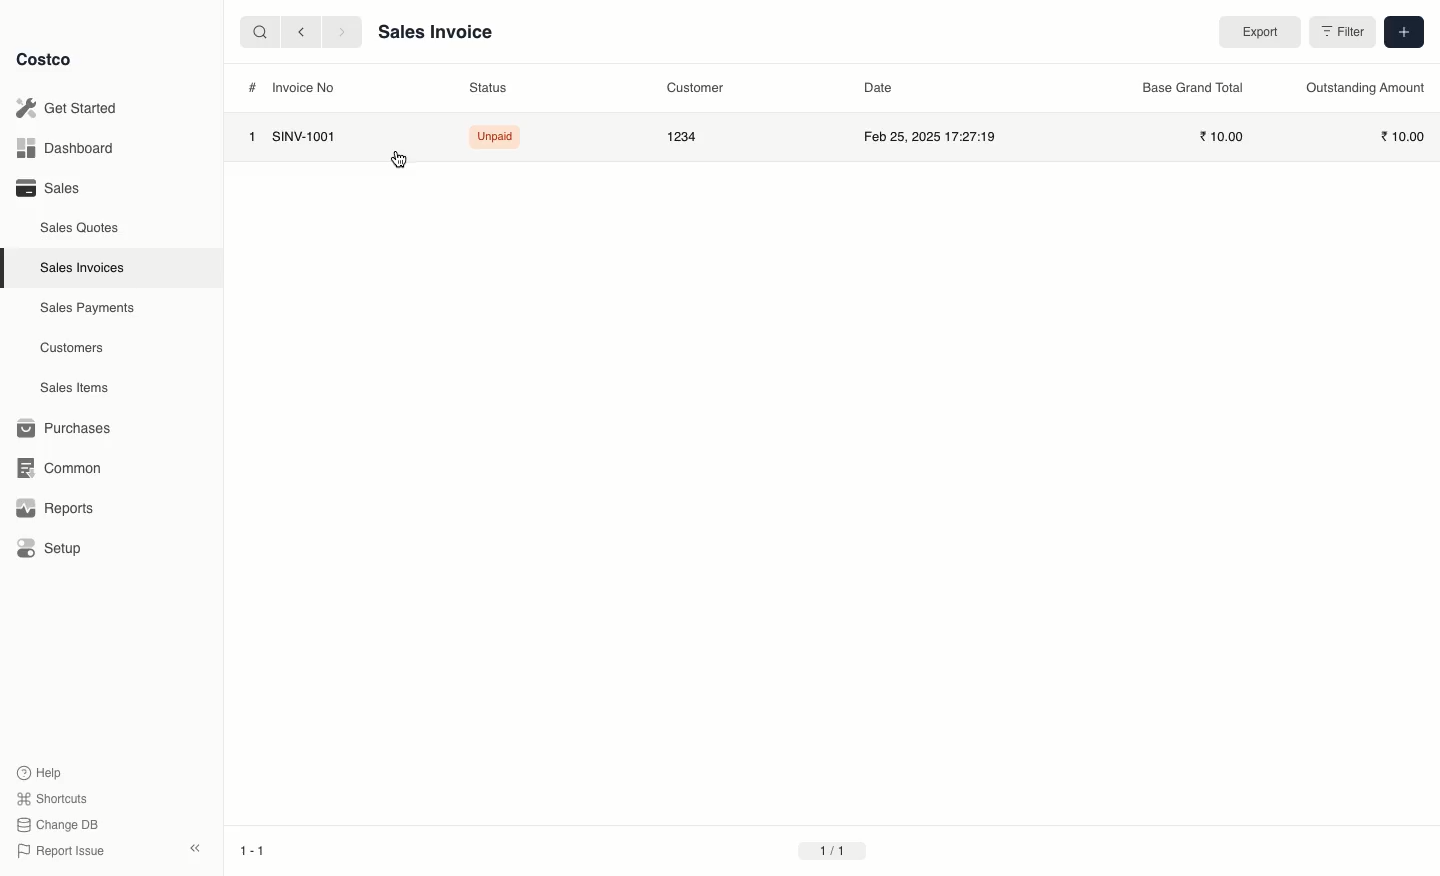 The image size is (1440, 876). What do you see at coordinates (49, 189) in the screenshot?
I see `Sales` at bounding box center [49, 189].